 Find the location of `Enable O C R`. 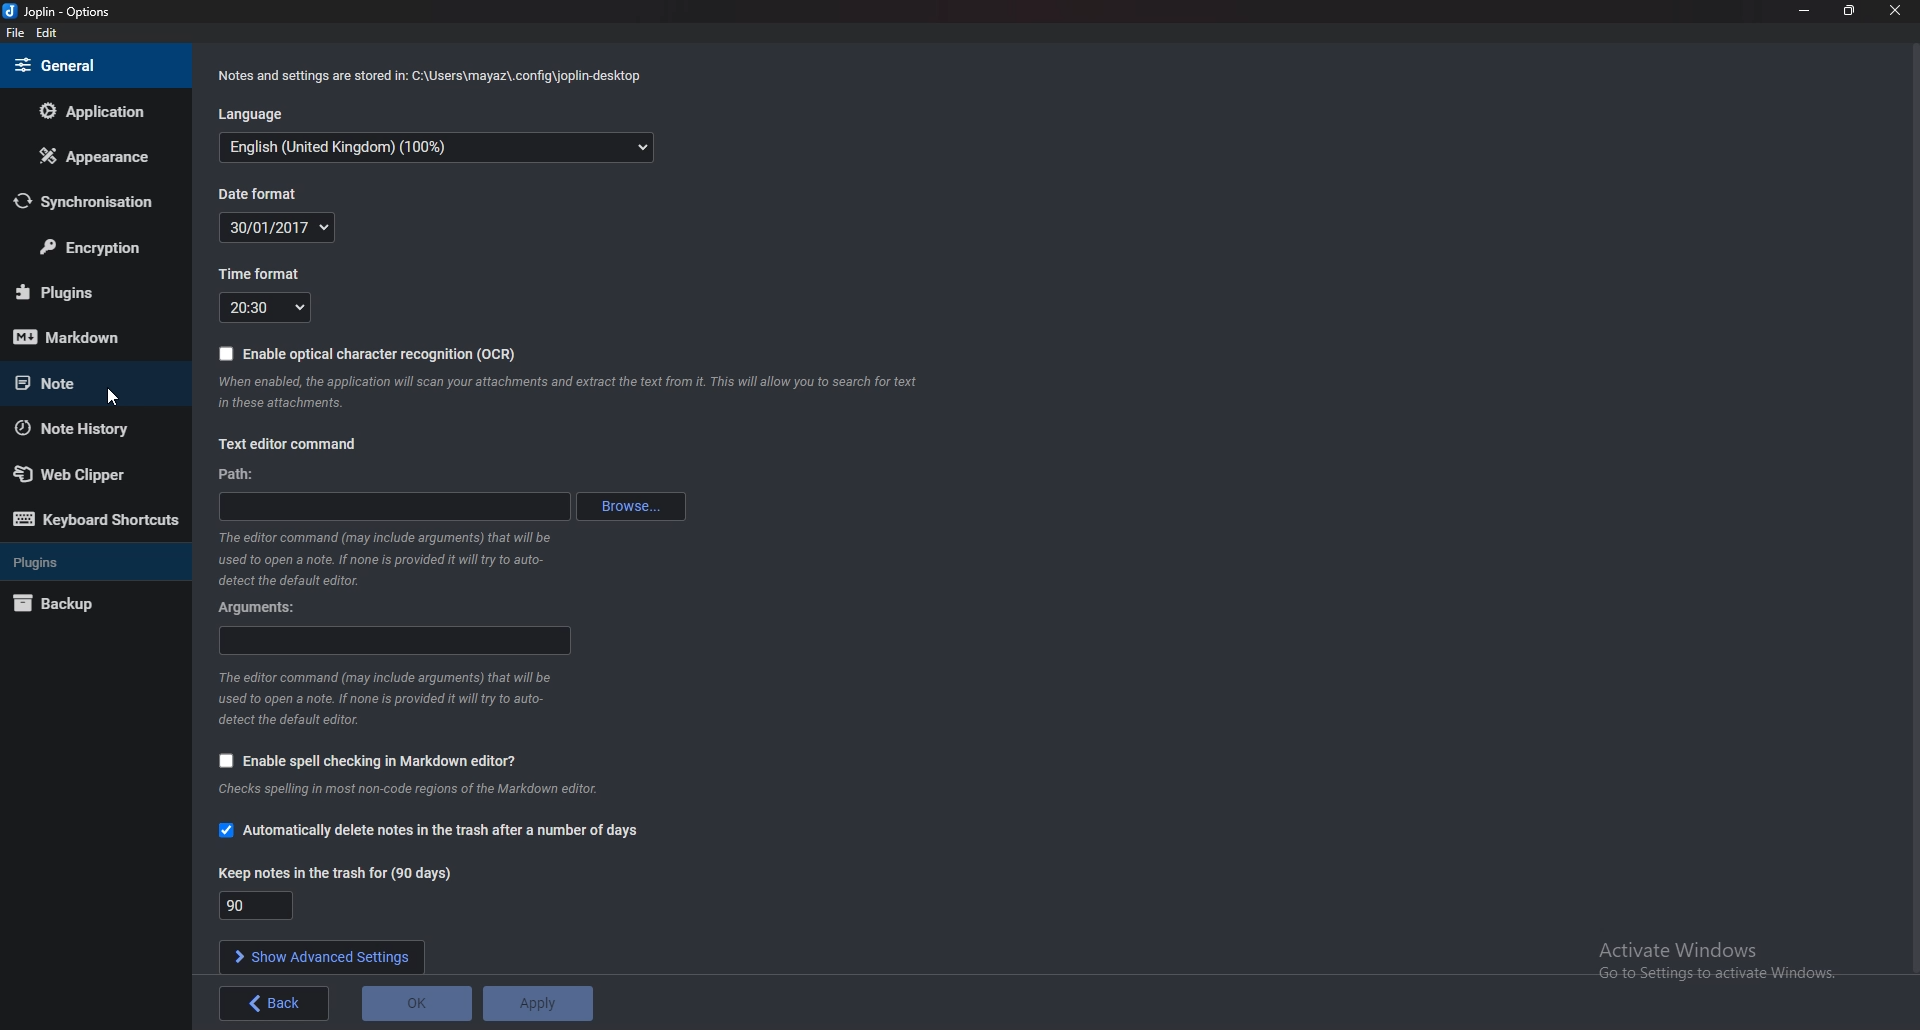

Enable O C R is located at coordinates (381, 355).